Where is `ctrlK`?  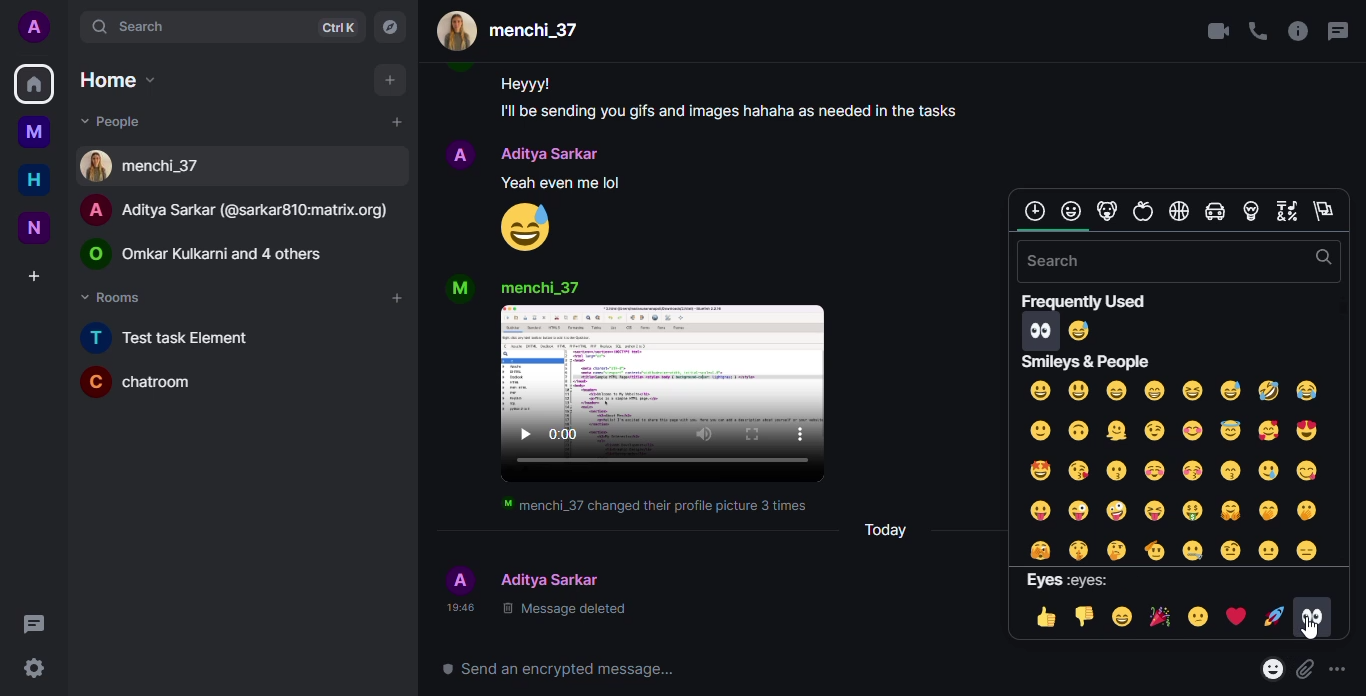
ctrlK is located at coordinates (334, 29).